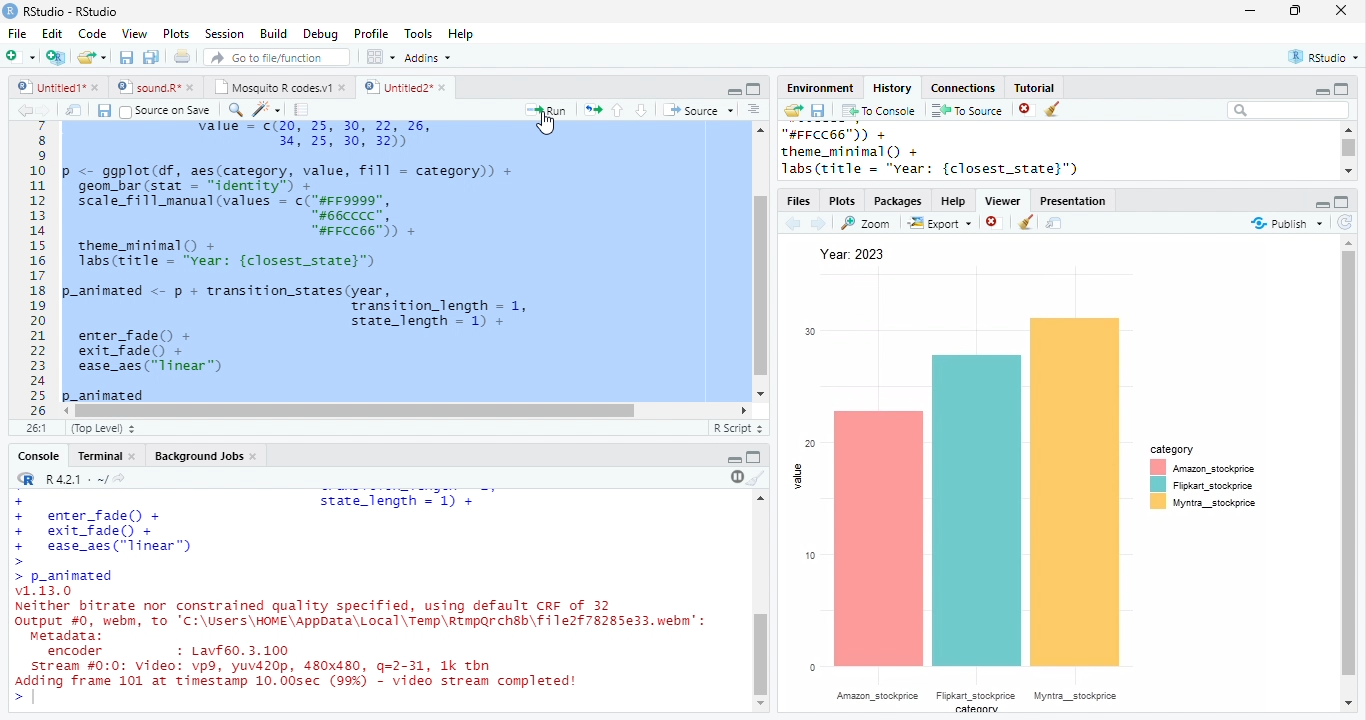  I want to click on clear, so click(1027, 222).